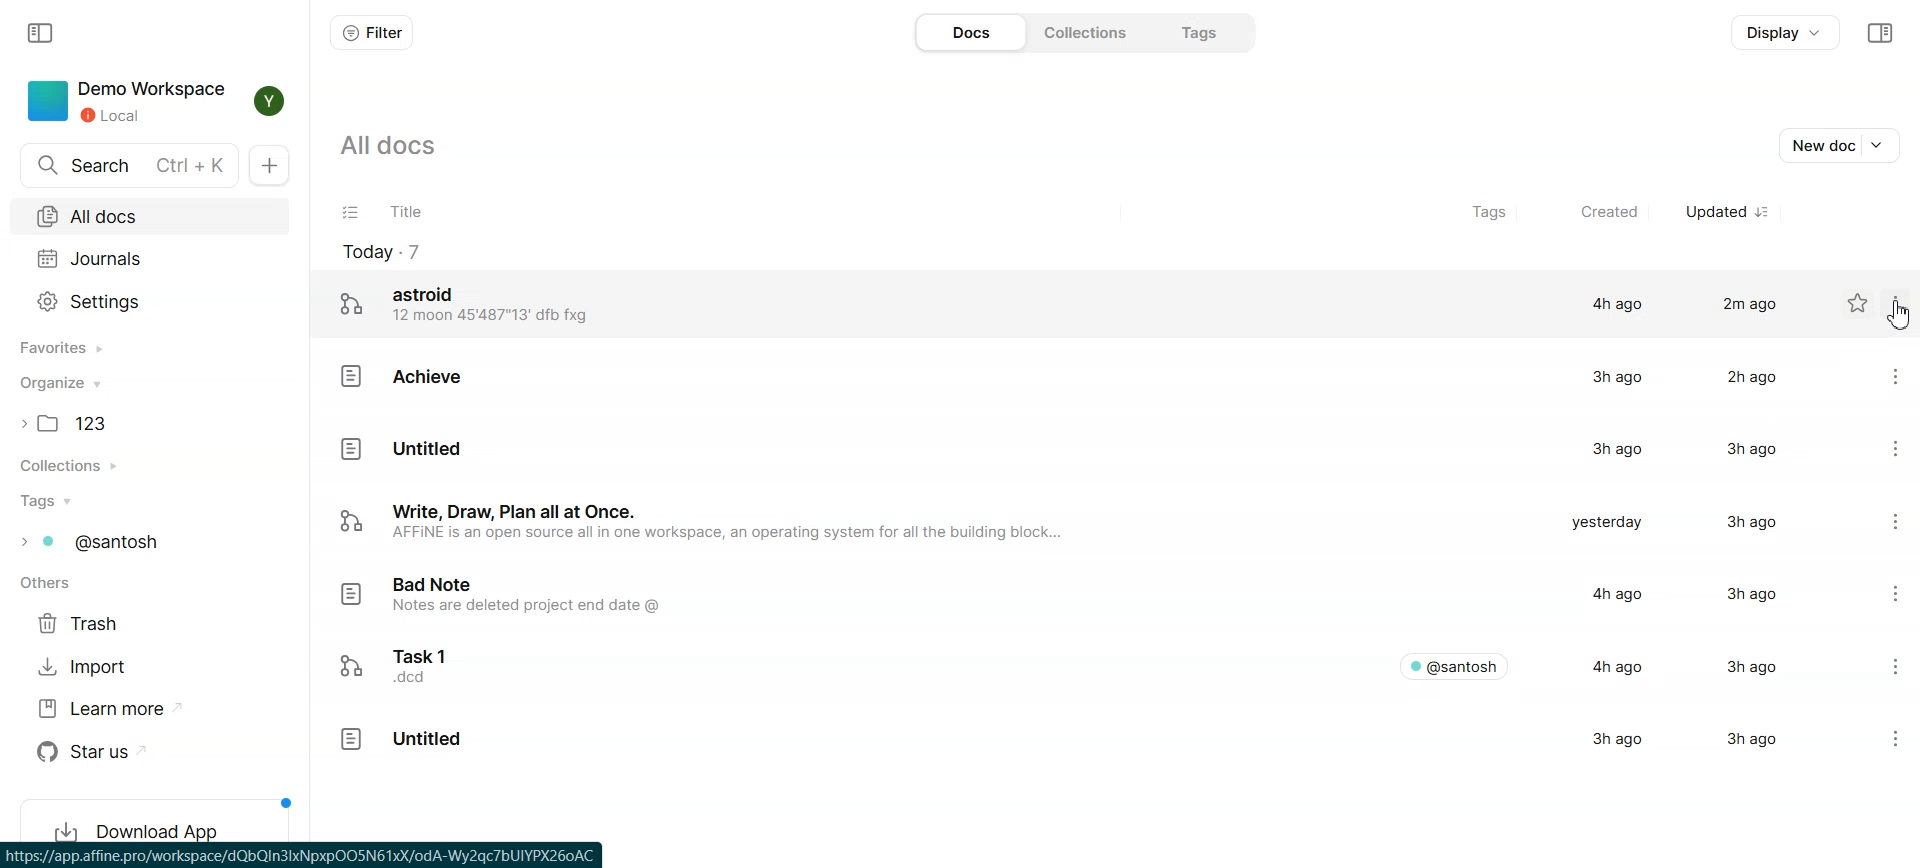 The width and height of the screenshot is (1920, 868). What do you see at coordinates (43, 33) in the screenshot?
I see `Collapse sidebar` at bounding box center [43, 33].